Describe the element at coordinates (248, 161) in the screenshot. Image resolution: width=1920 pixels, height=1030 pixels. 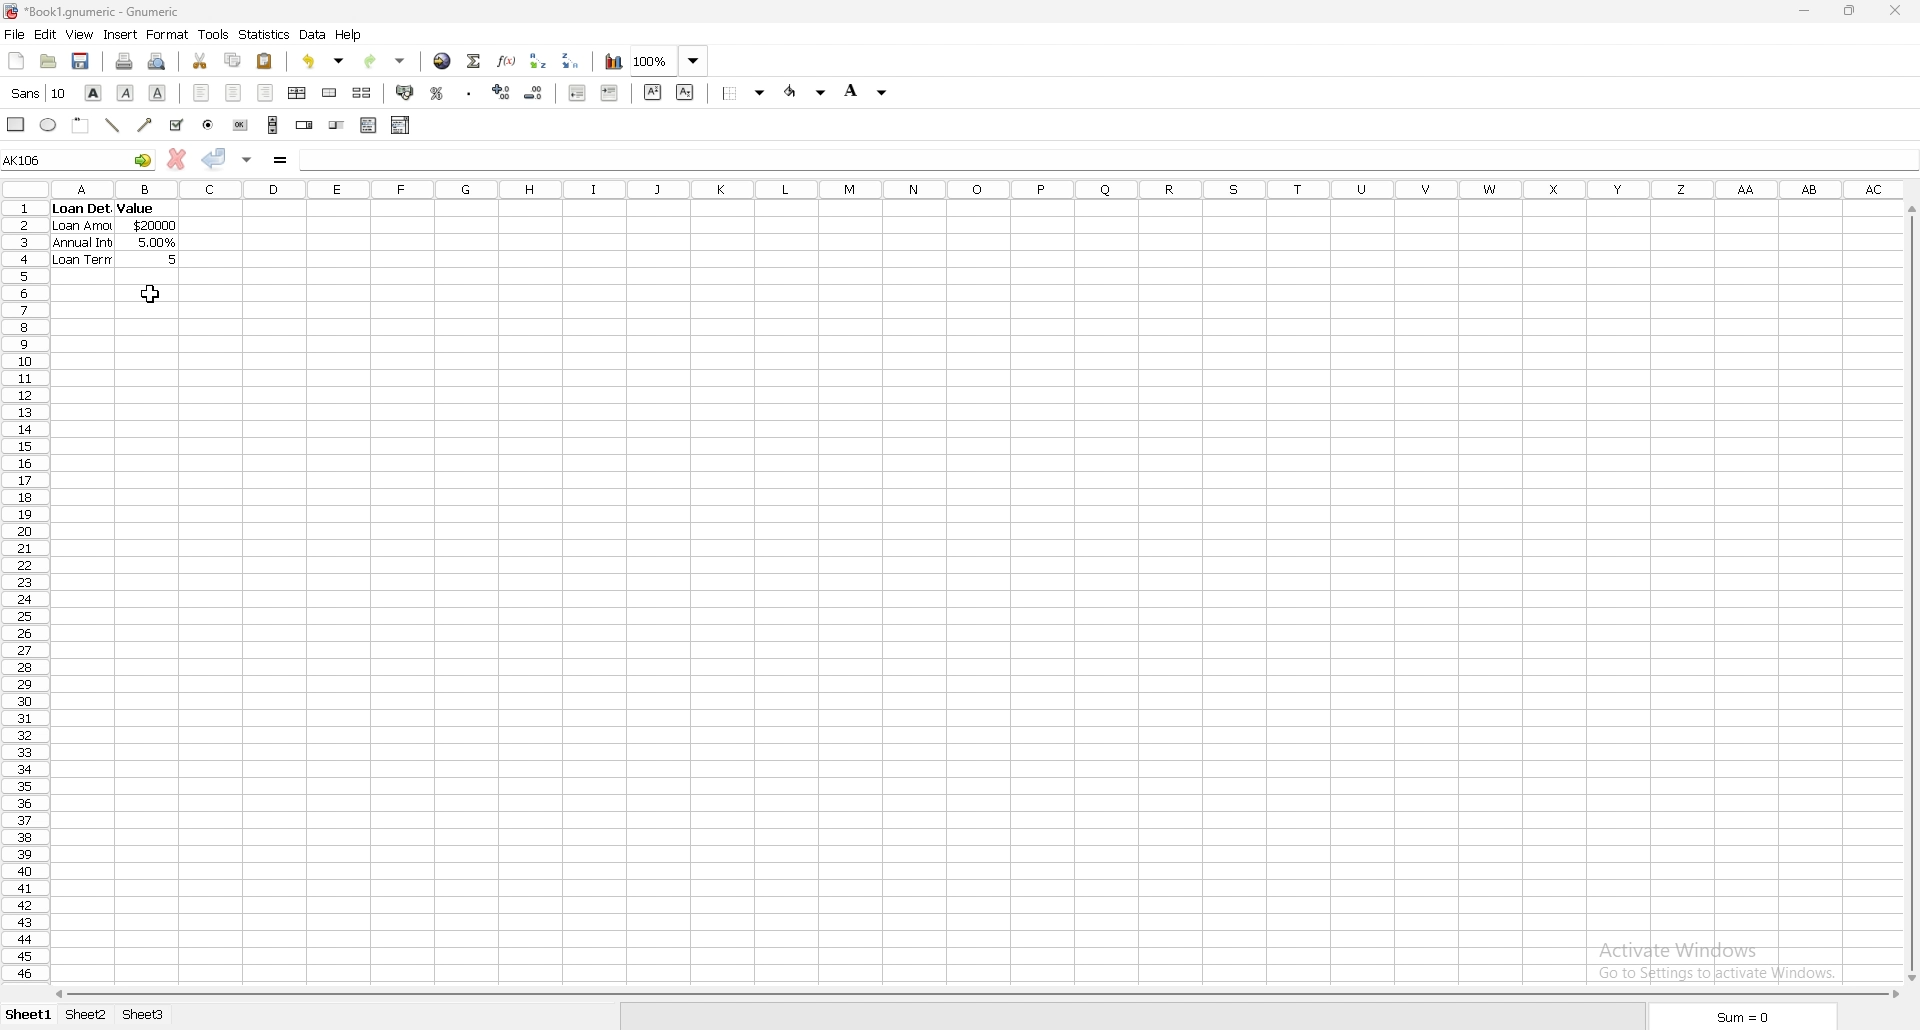
I see `accept changes in all cells` at that location.